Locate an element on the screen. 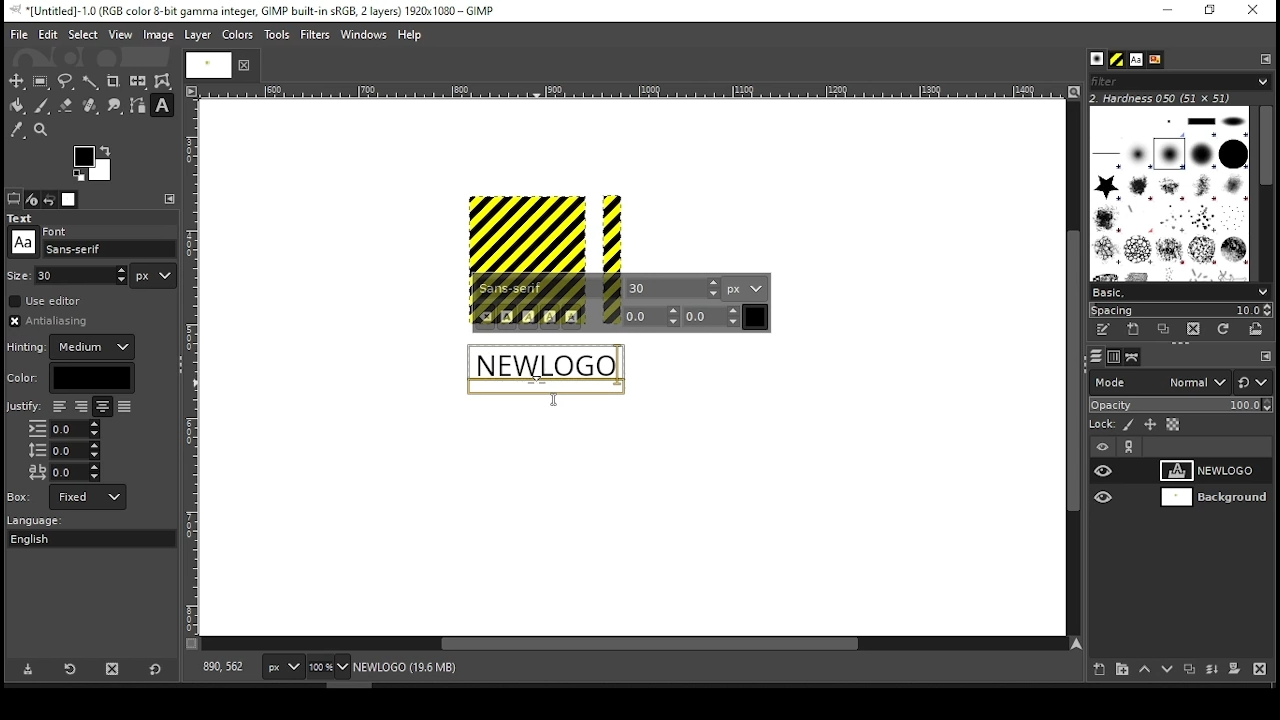 The width and height of the screenshot is (1280, 720). zoom level is located at coordinates (328, 669).